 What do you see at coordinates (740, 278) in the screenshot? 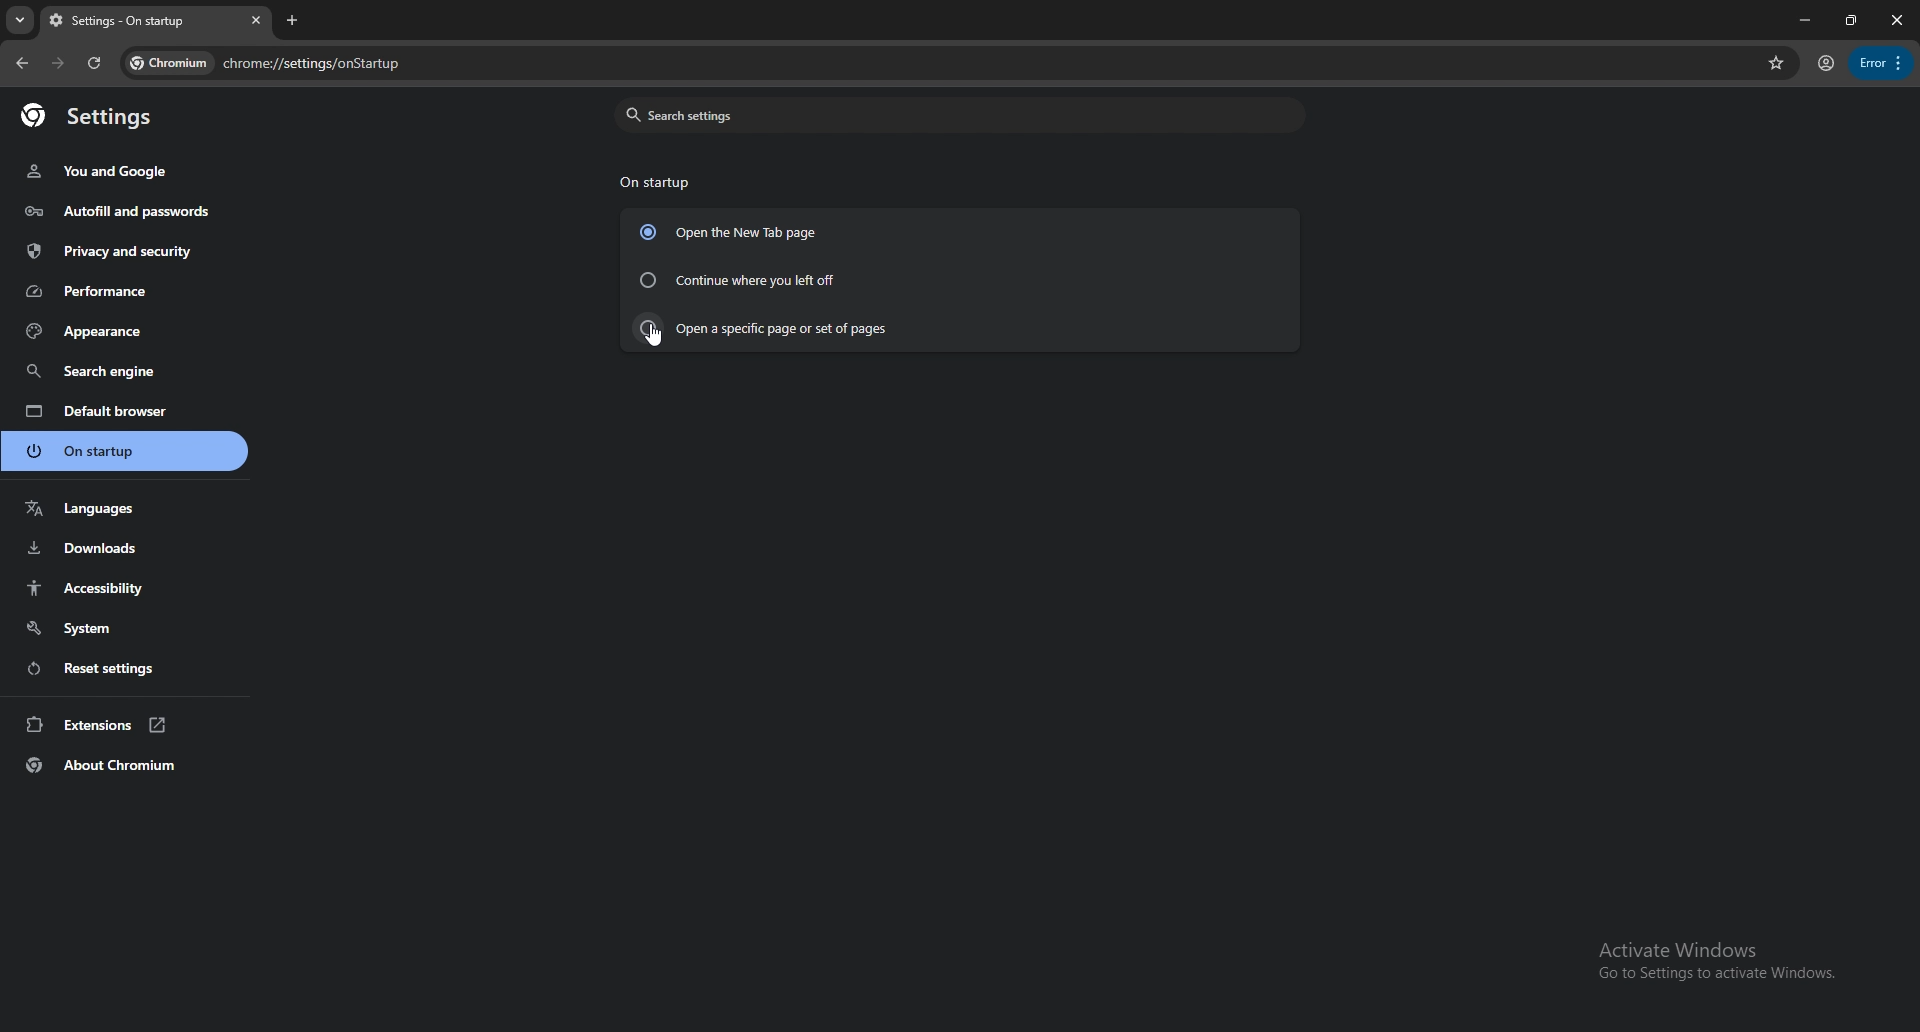
I see `continue where you left off` at bounding box center [740, 278].